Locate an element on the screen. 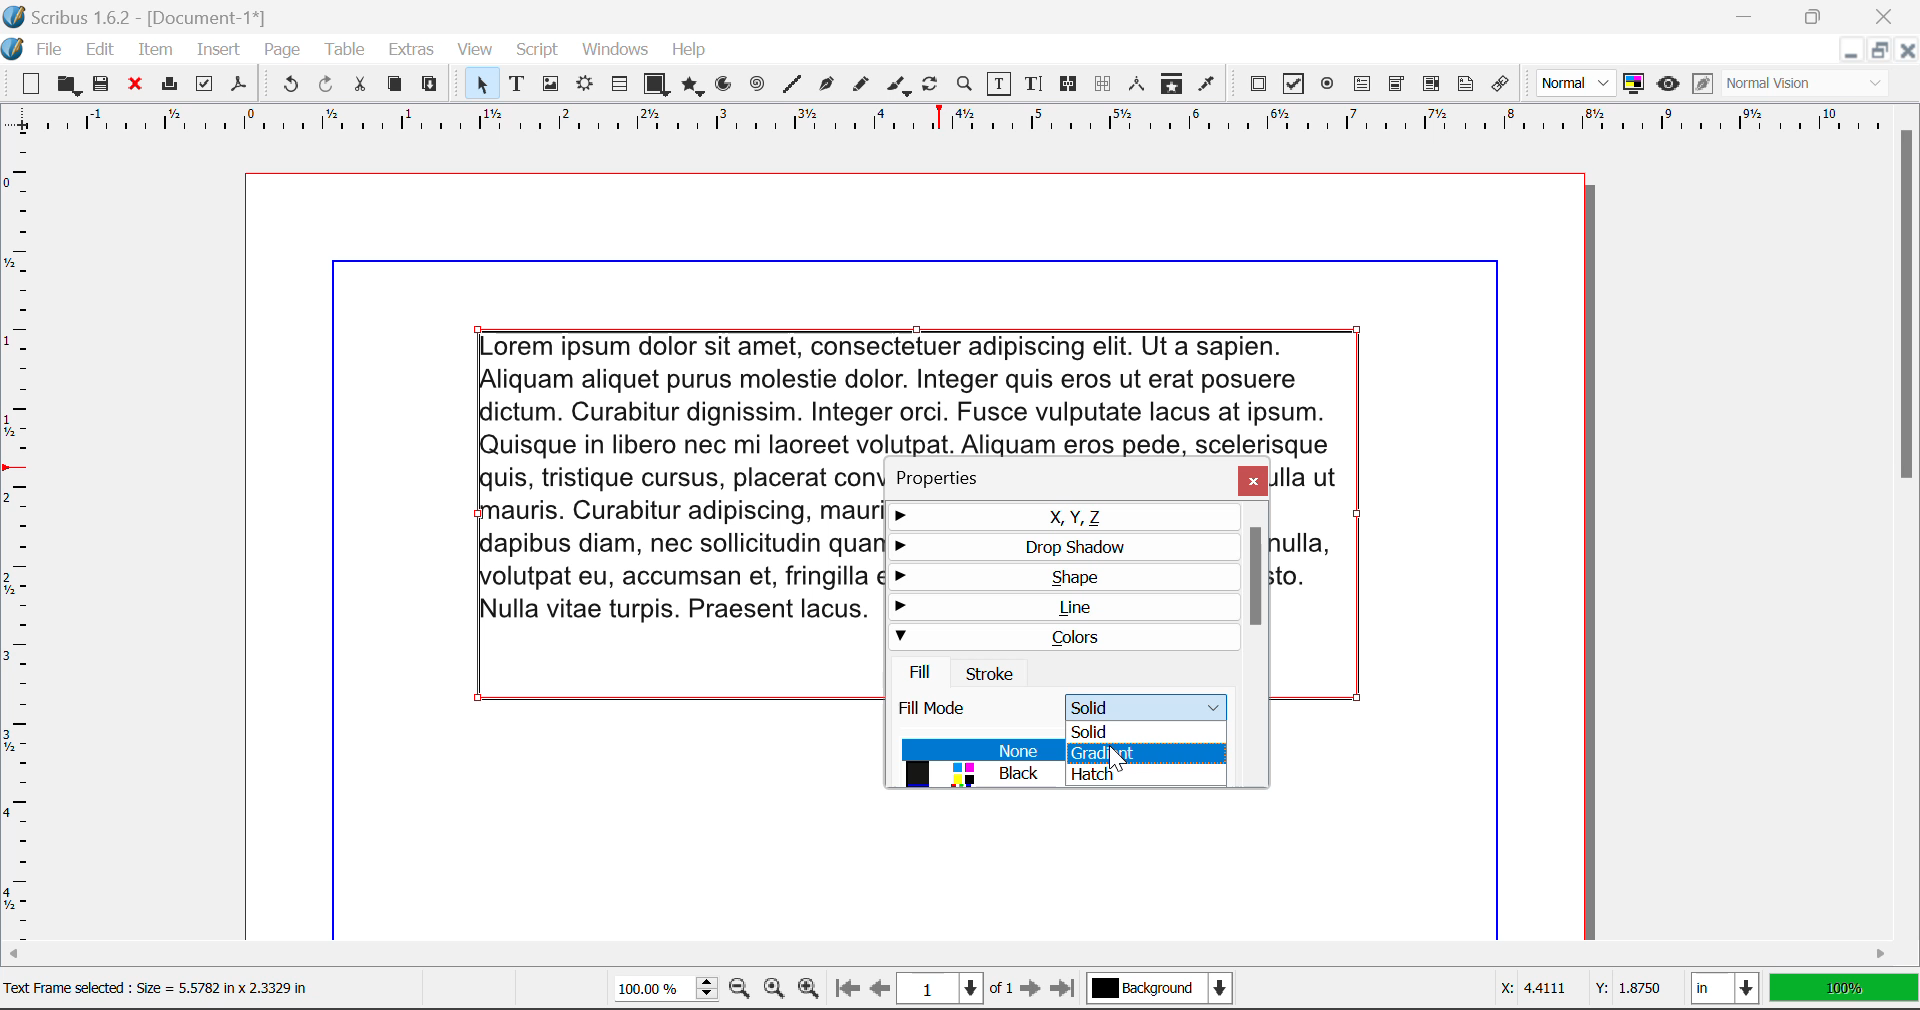  Restore Down is located at coordinates (1747, 14).